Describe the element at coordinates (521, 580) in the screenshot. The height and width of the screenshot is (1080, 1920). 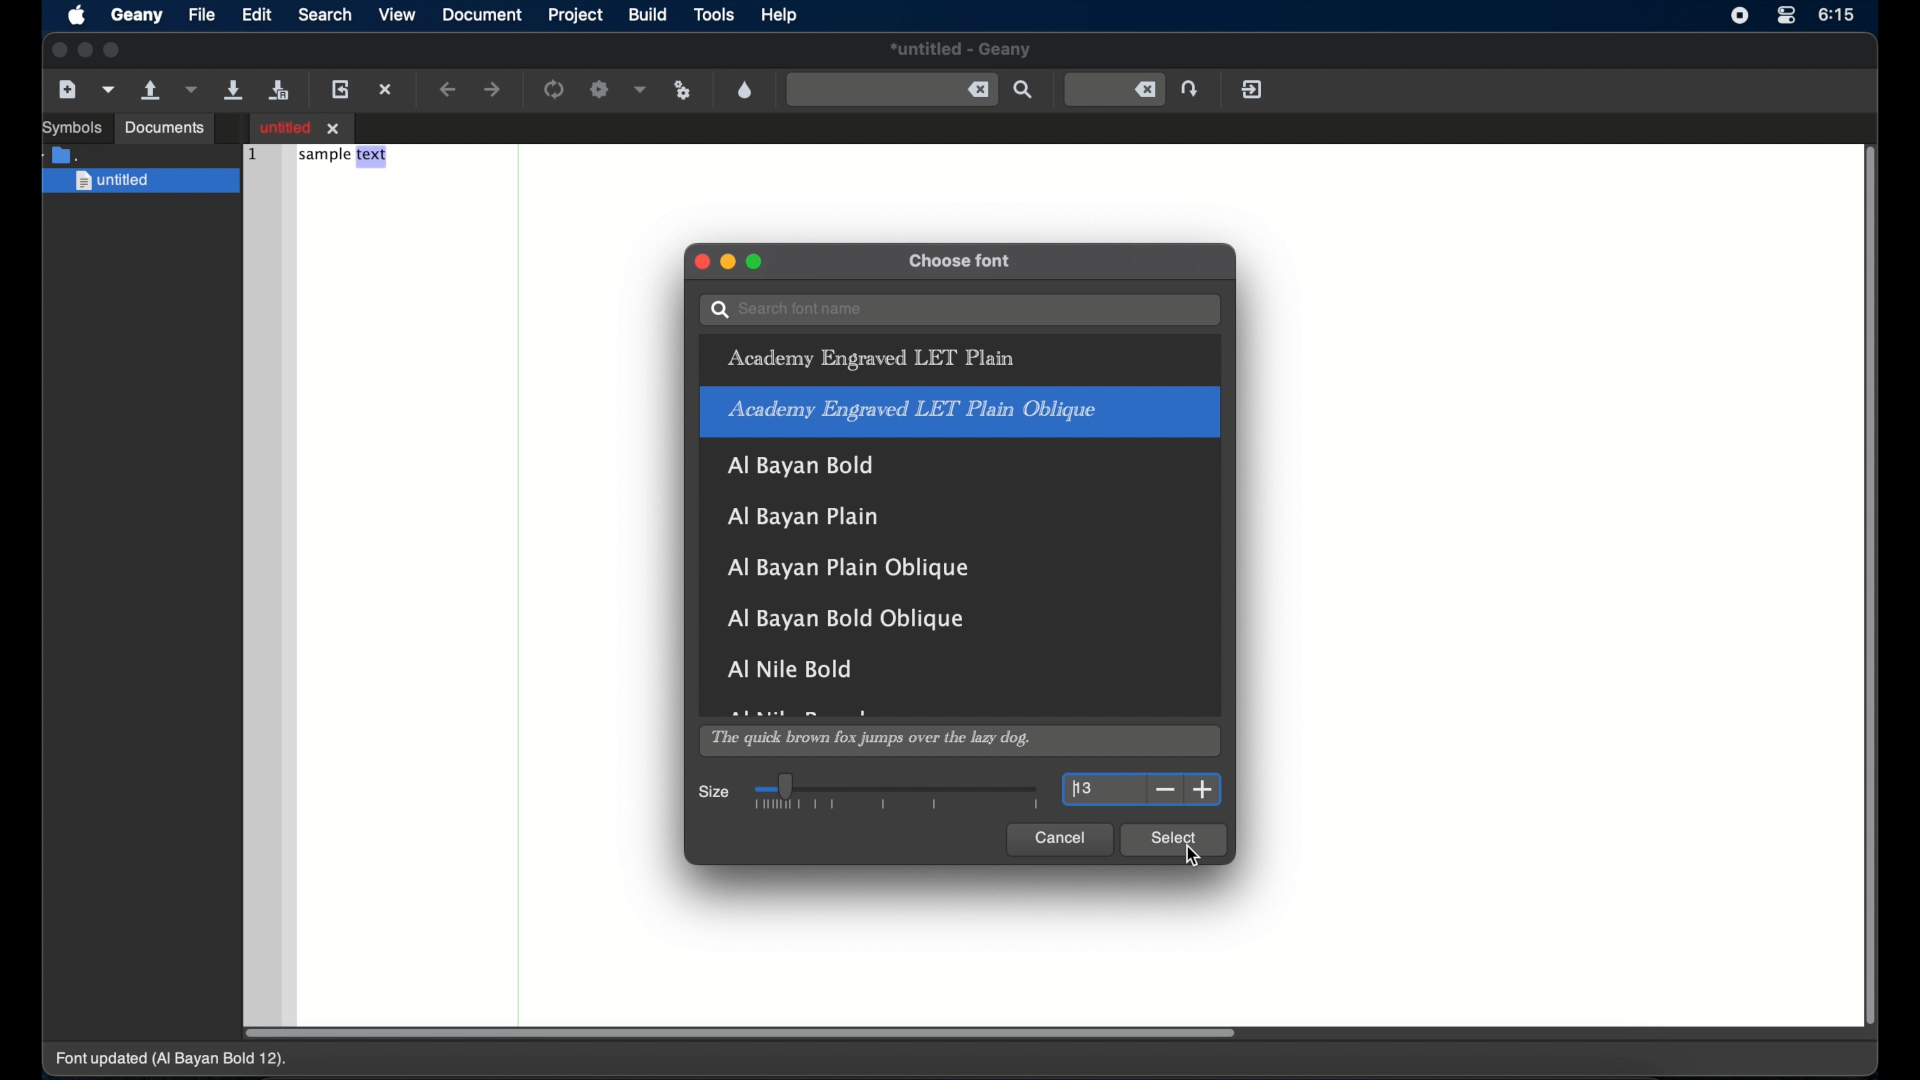
I see `divider` at that location.